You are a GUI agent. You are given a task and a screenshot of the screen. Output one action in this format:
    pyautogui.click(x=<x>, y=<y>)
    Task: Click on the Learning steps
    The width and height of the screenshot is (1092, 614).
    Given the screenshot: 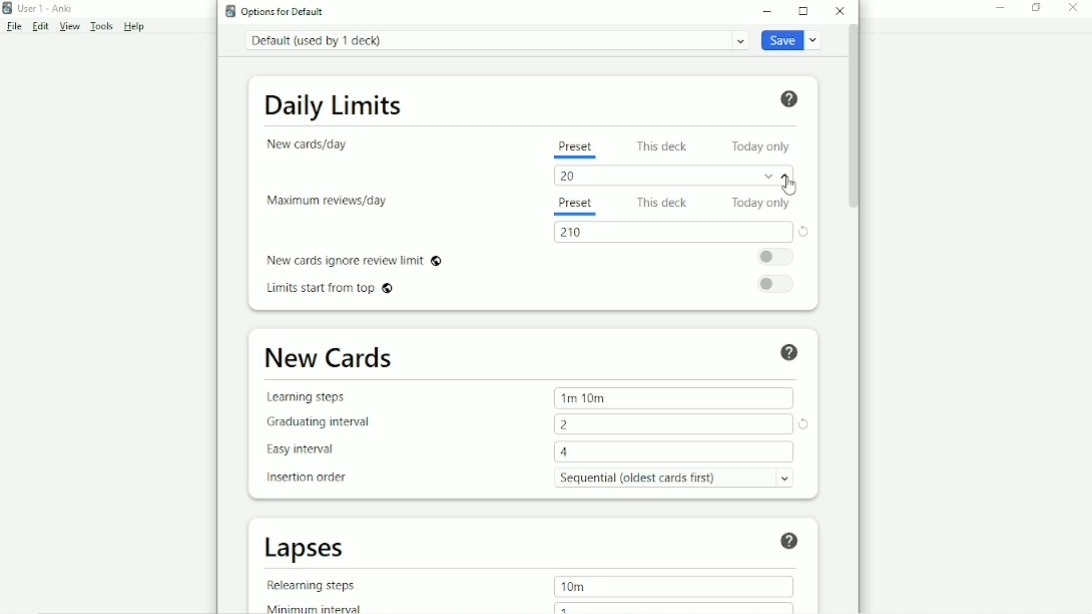 What is the action you would take?
    pyautogui.click(x=310, y=399)
    